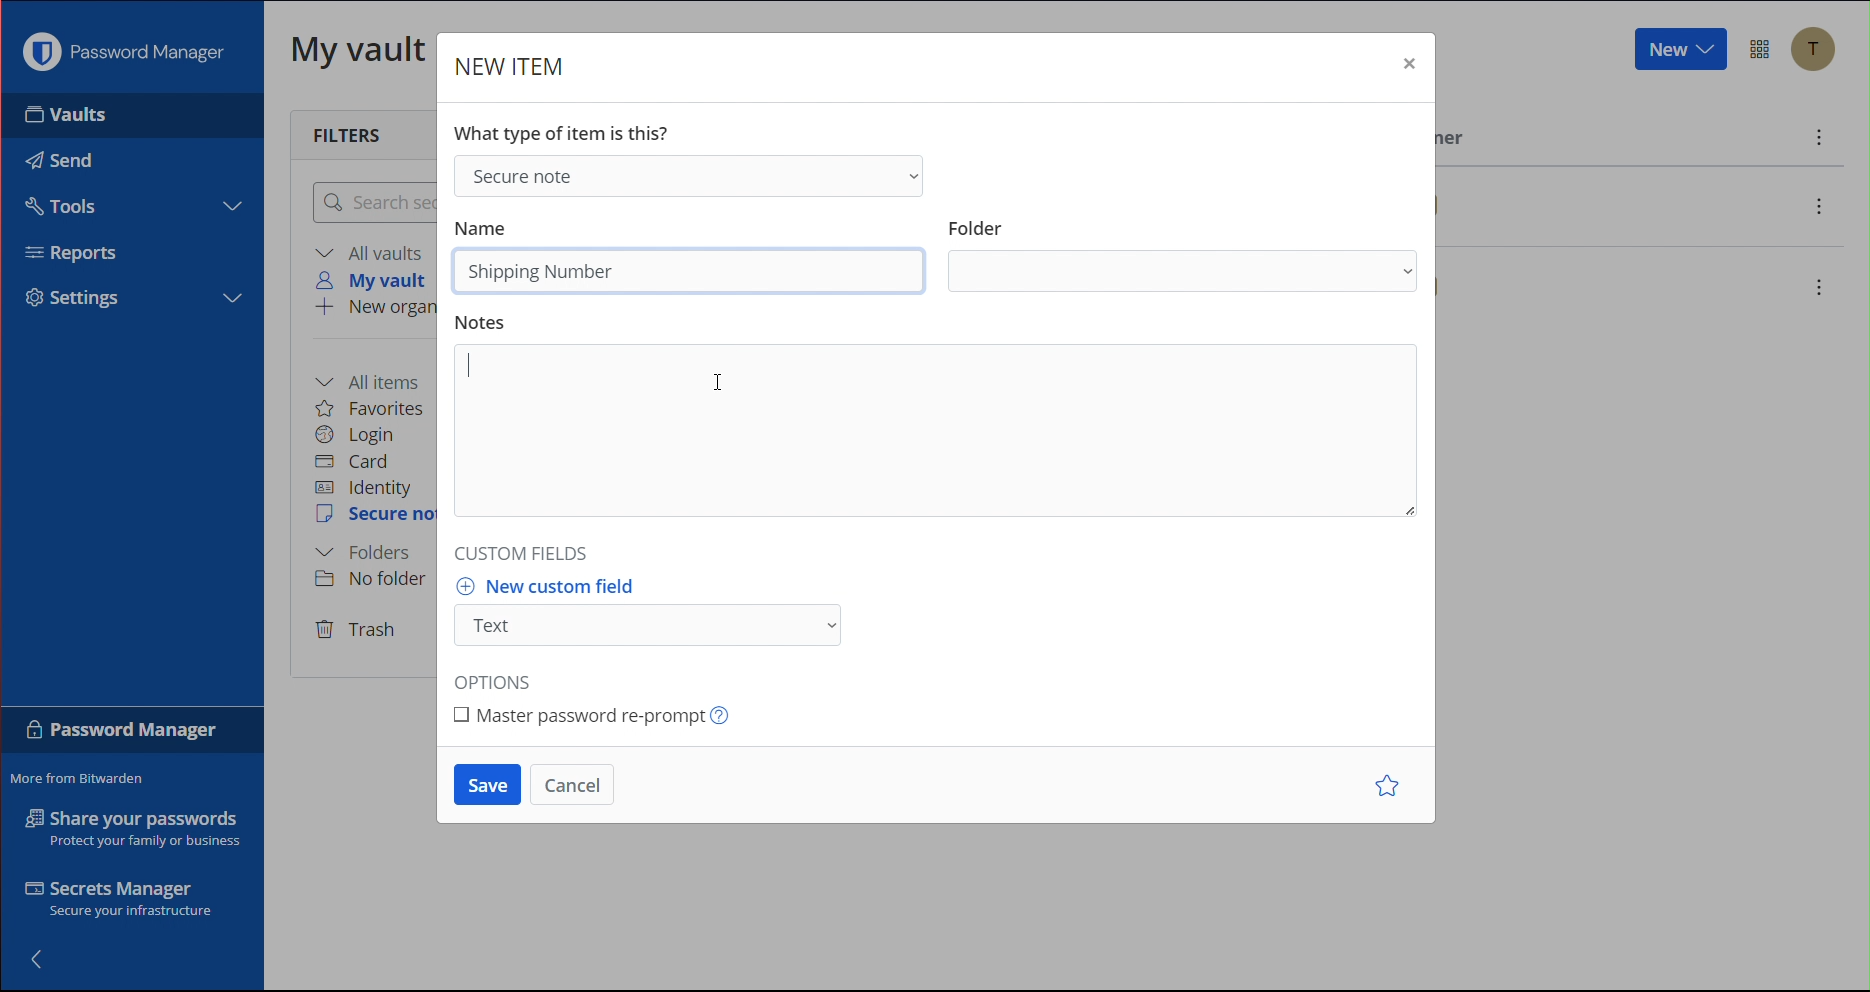 This screenshot has height=992, width=1870. What do you see at coordinates (608, 721) in the screenshot?
I see `Master Password Re-Prompt` at bounding box center [608, 721].